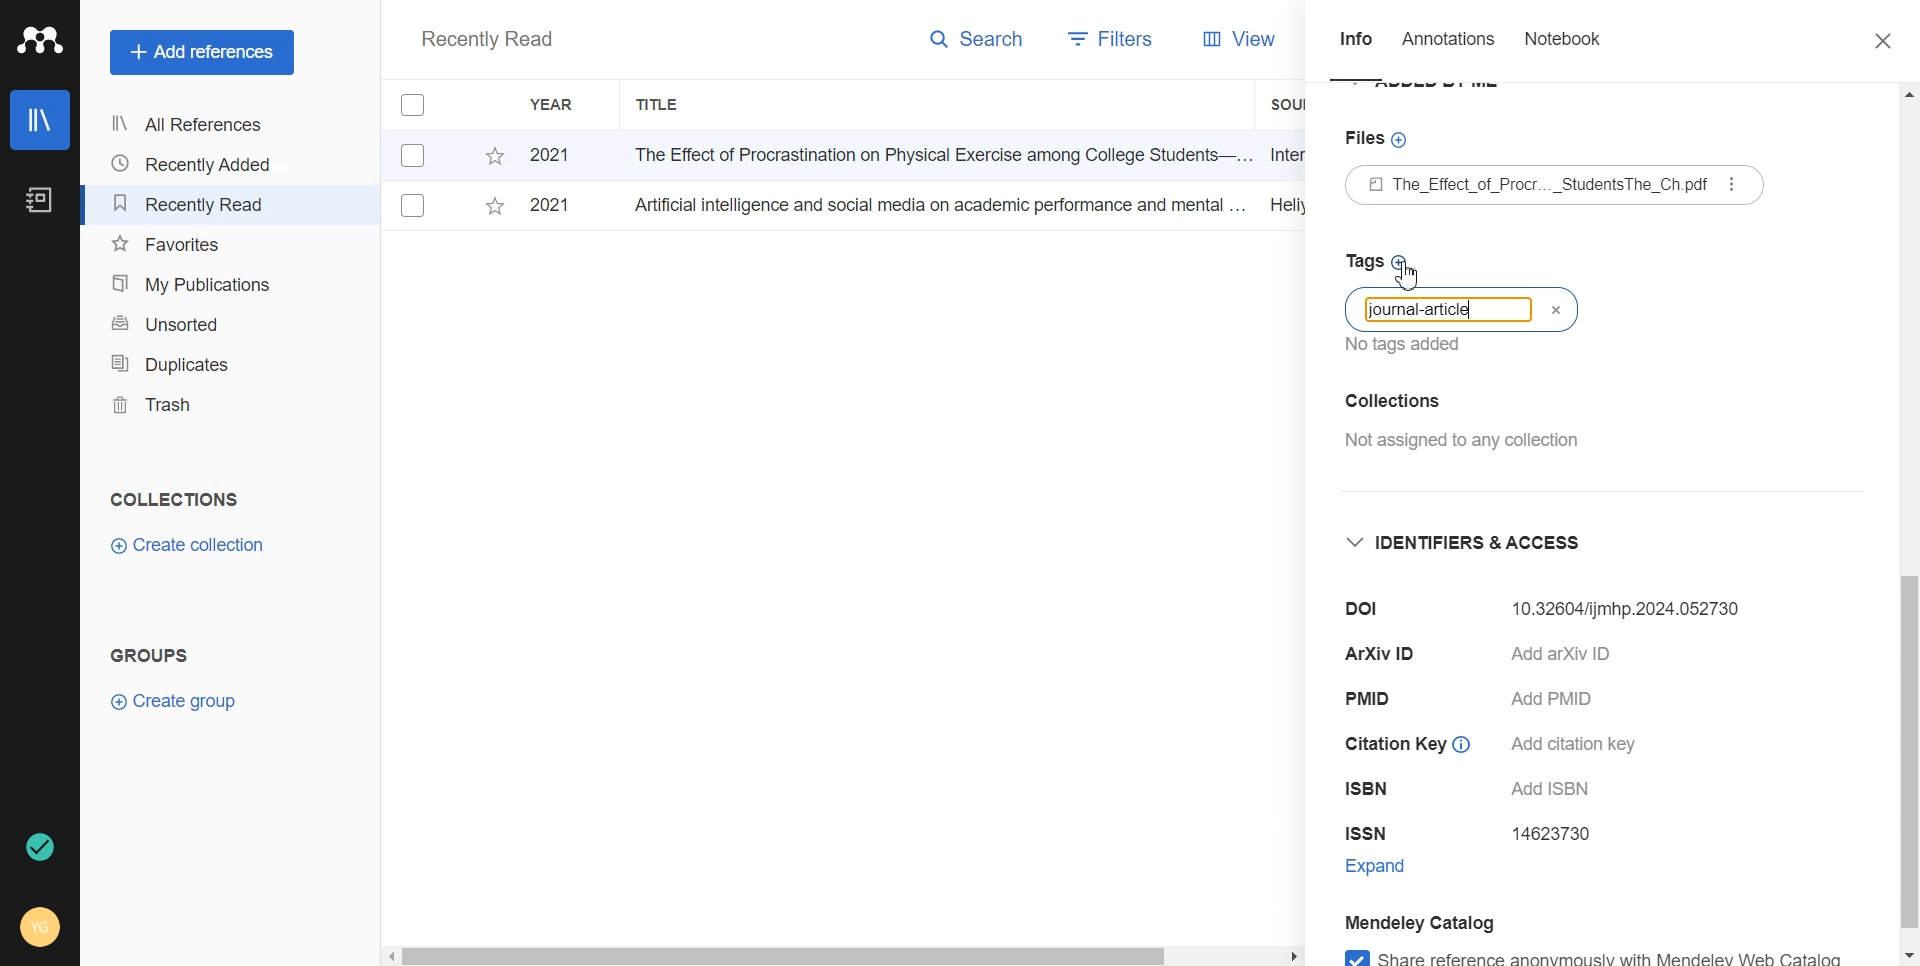  I want to click on Favourites, so click(197, 245).